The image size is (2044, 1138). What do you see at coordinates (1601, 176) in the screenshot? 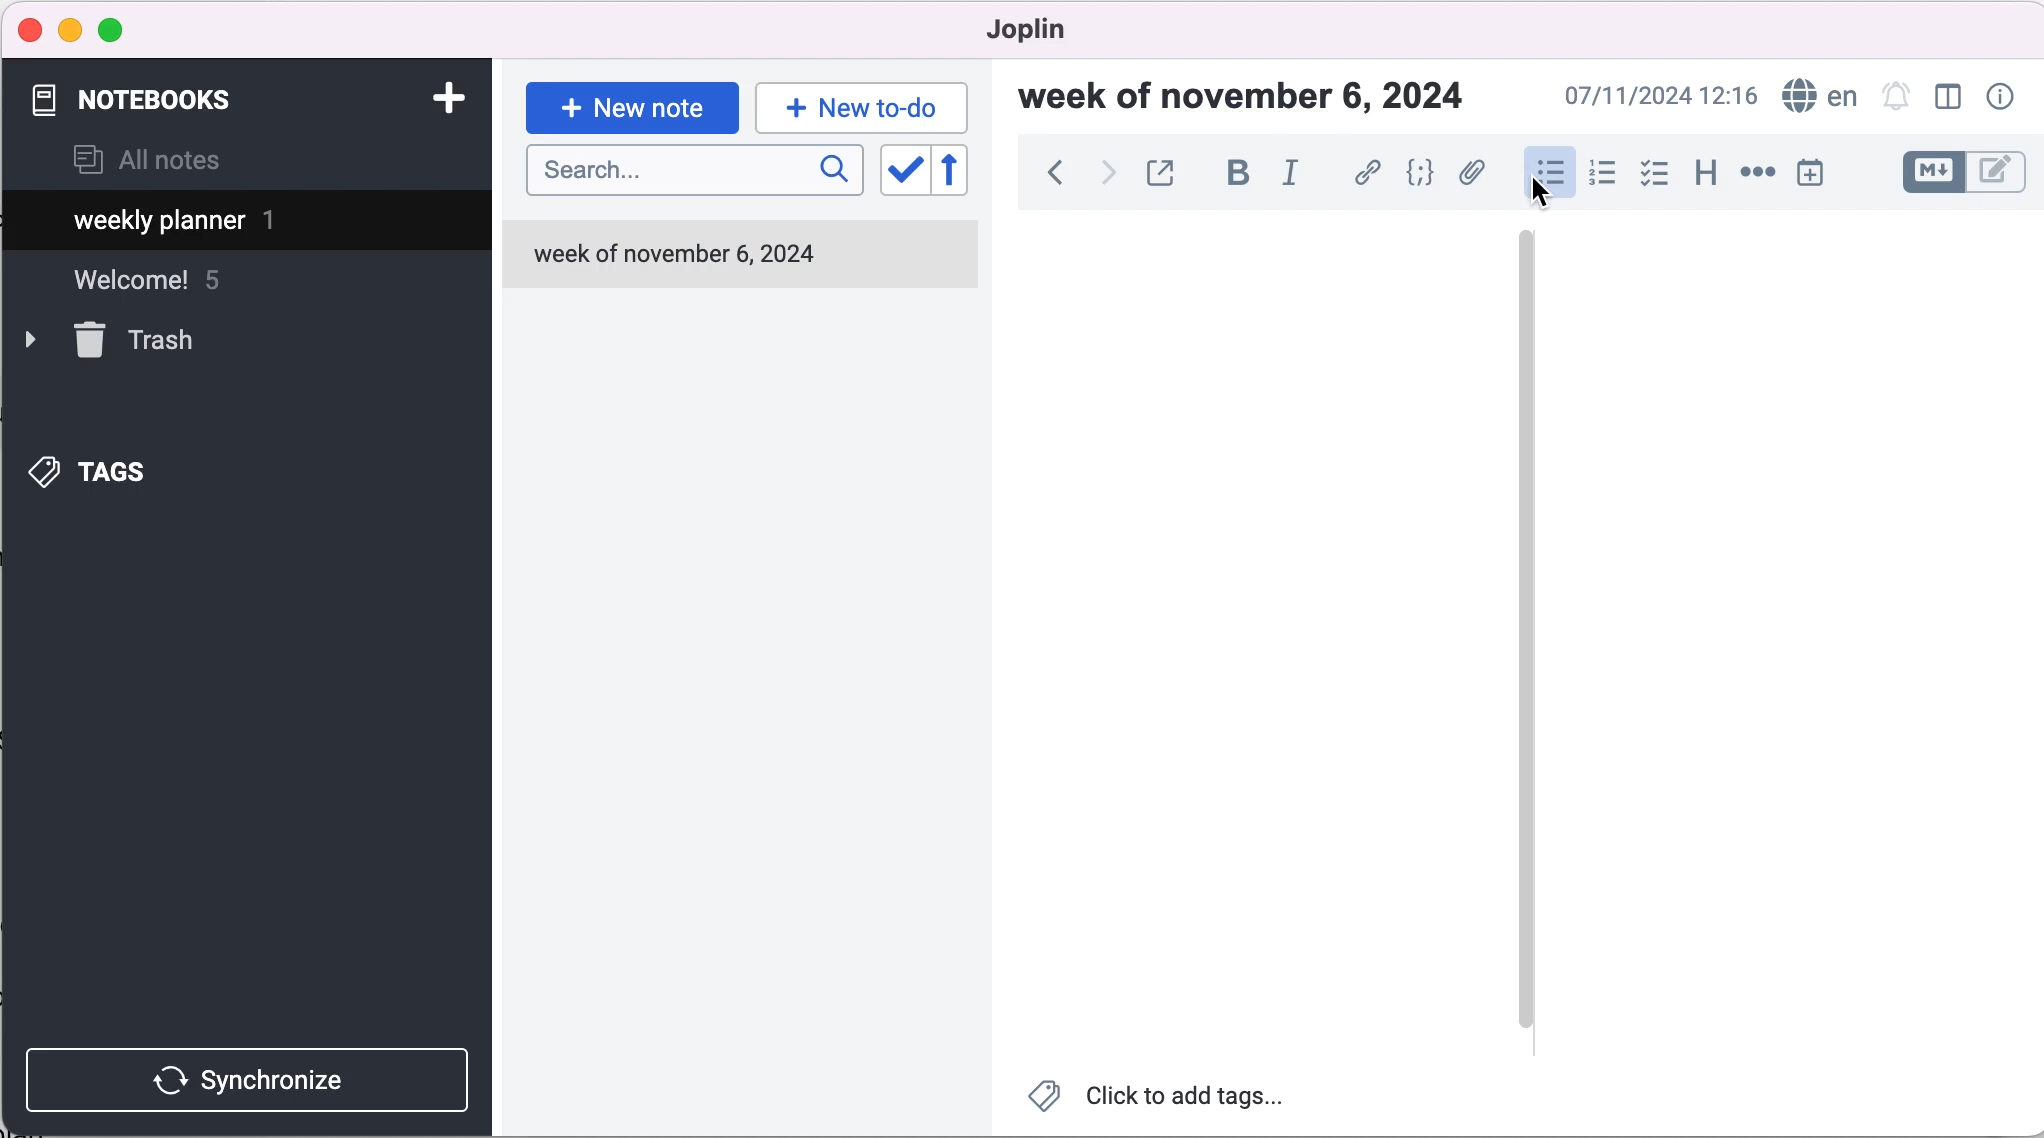
I see `numbered list` at bounding box center [1601, 176].